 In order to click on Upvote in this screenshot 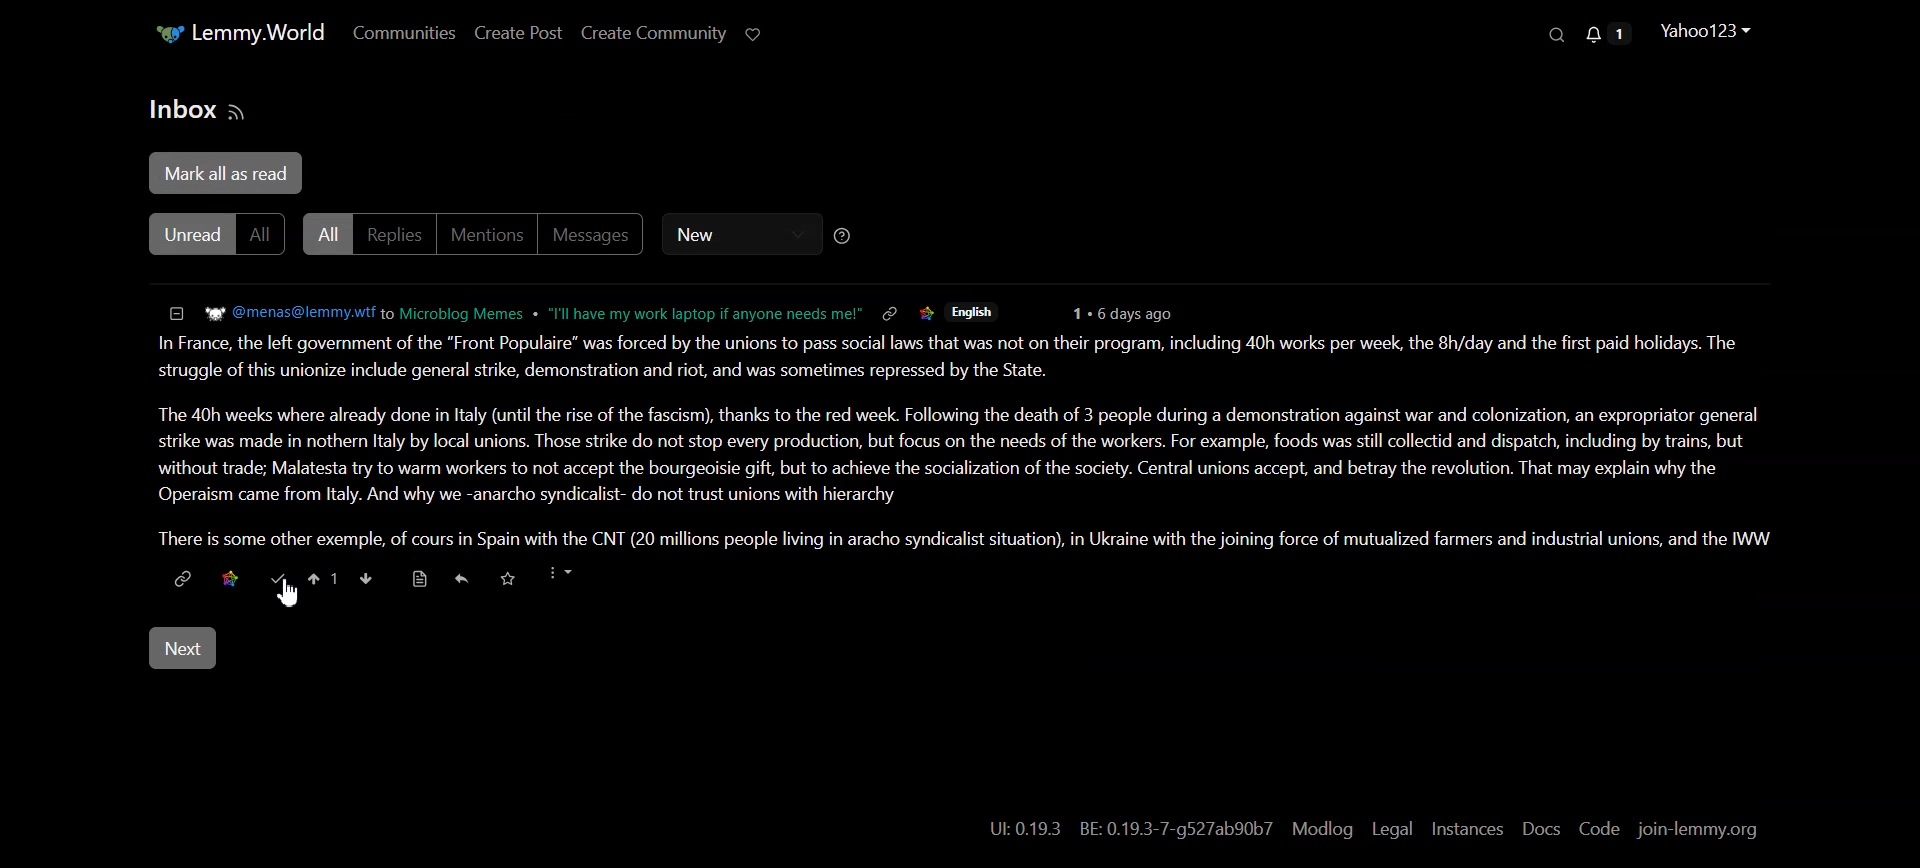, I will do `click(326, 578)`.